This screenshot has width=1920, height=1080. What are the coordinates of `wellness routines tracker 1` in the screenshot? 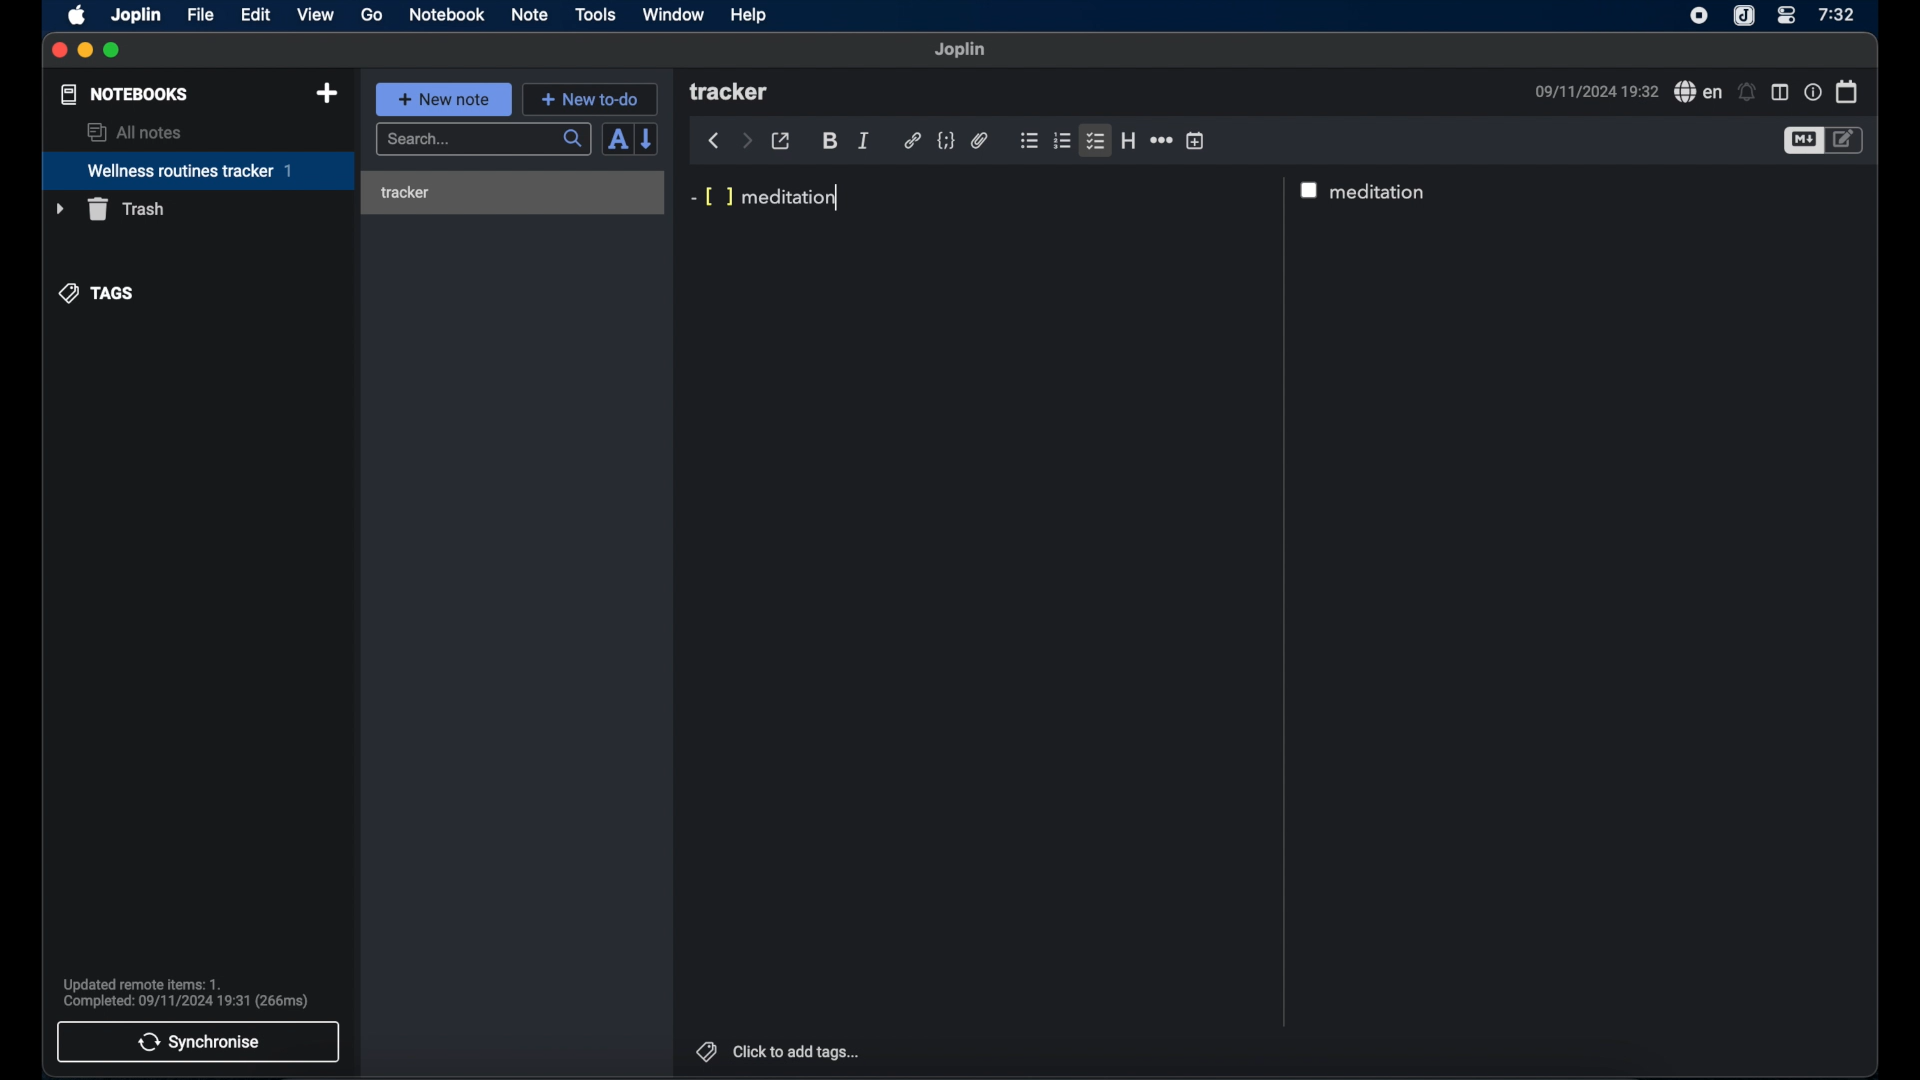 It's located at (197, 172).